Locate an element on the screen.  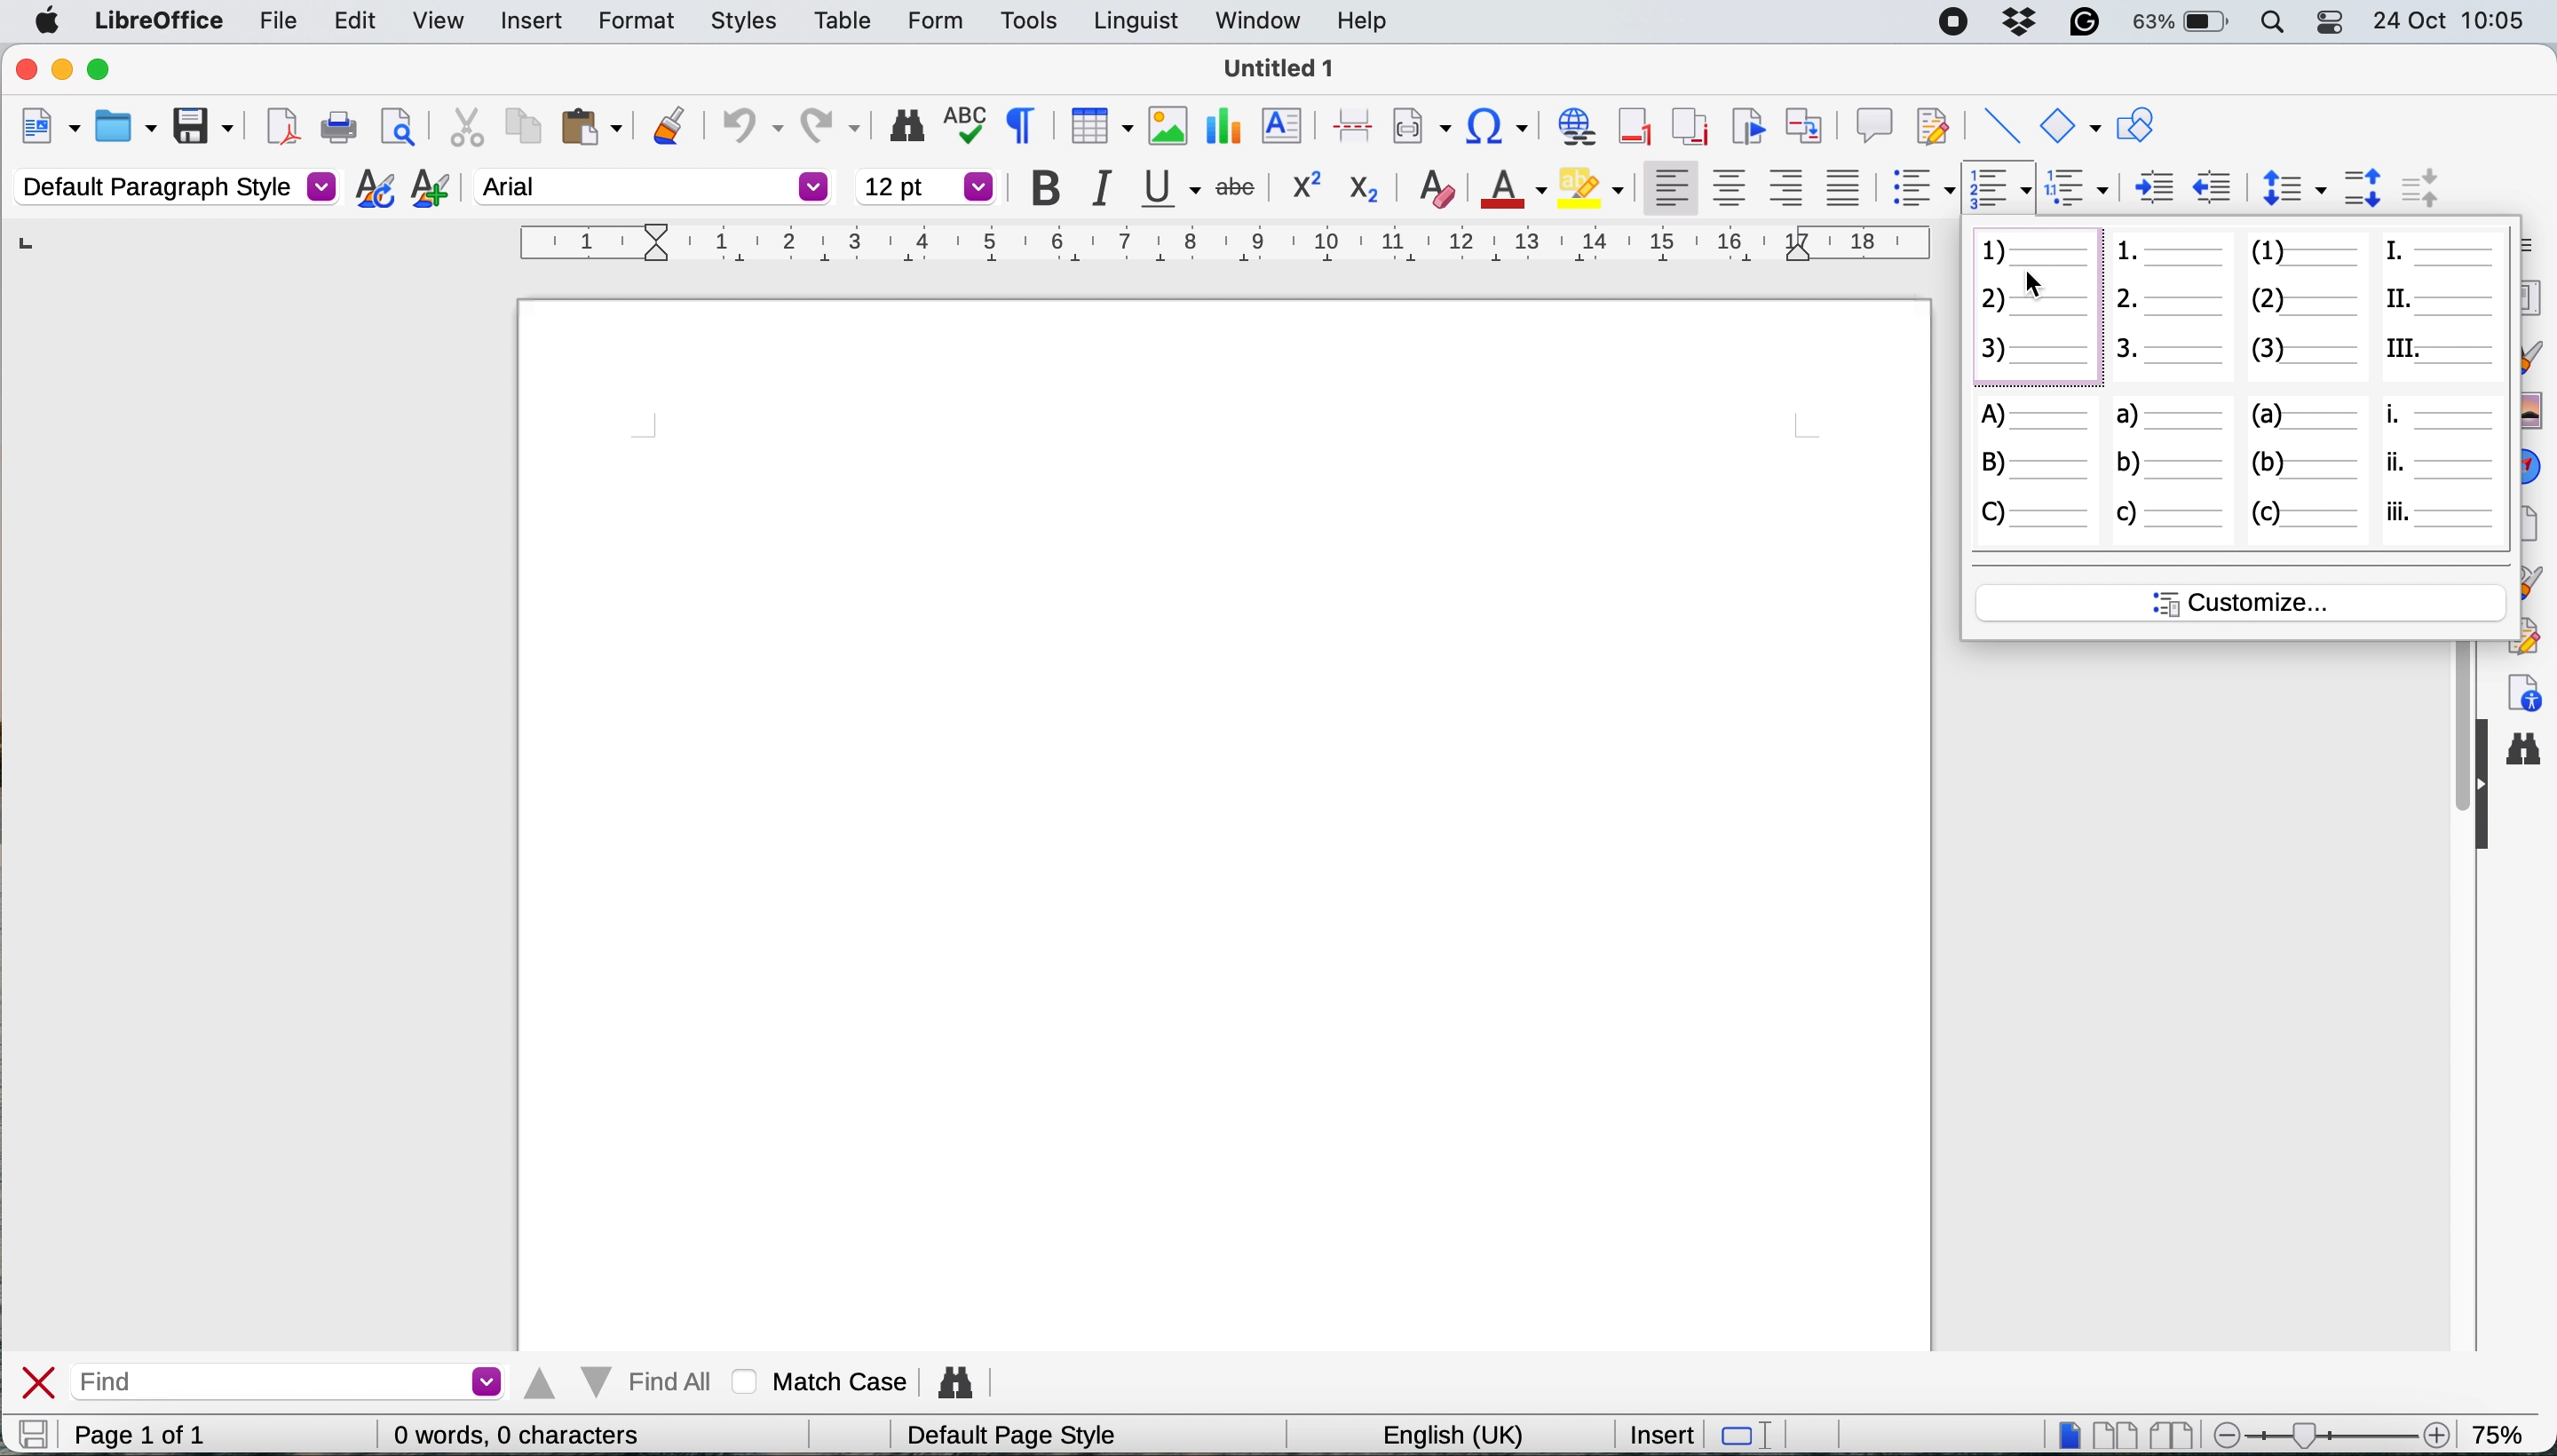
decrease paragraph spacing is located at coordinates (2417, 186).